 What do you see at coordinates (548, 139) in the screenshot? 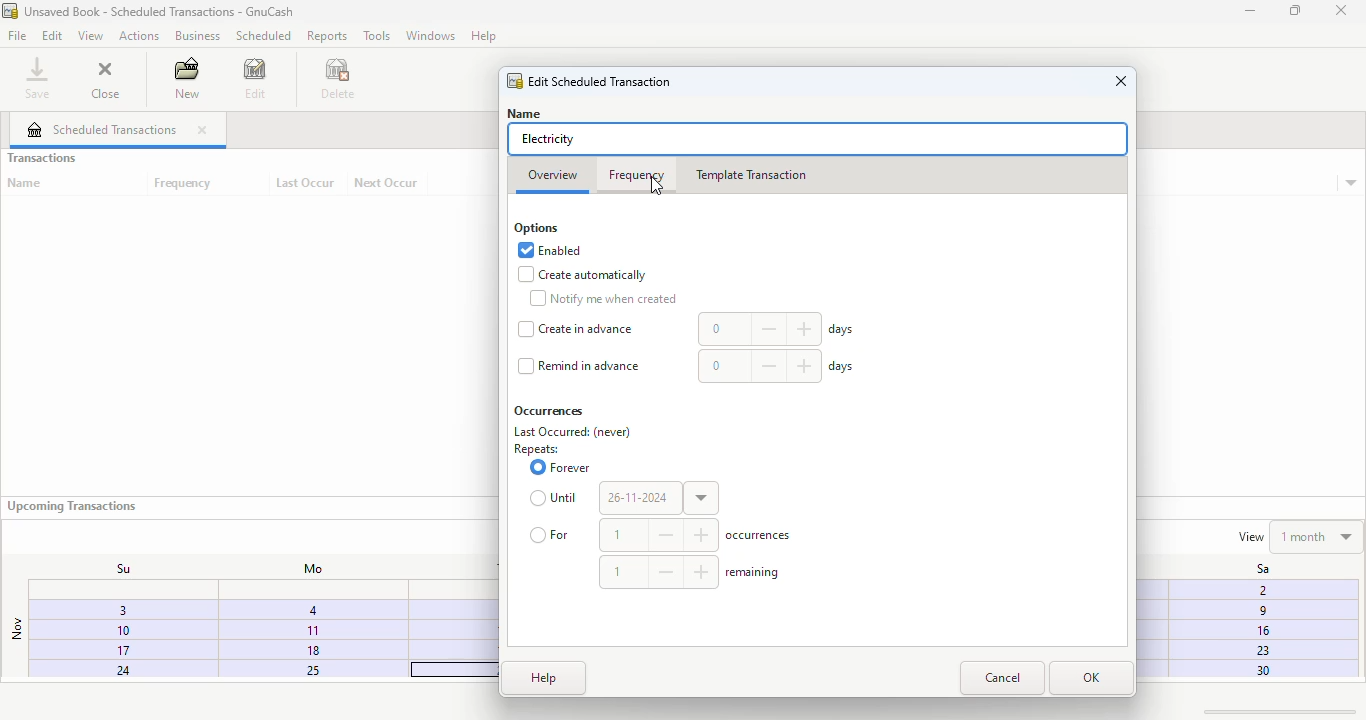
I see `Electricity` at bounding box center [548, 139].